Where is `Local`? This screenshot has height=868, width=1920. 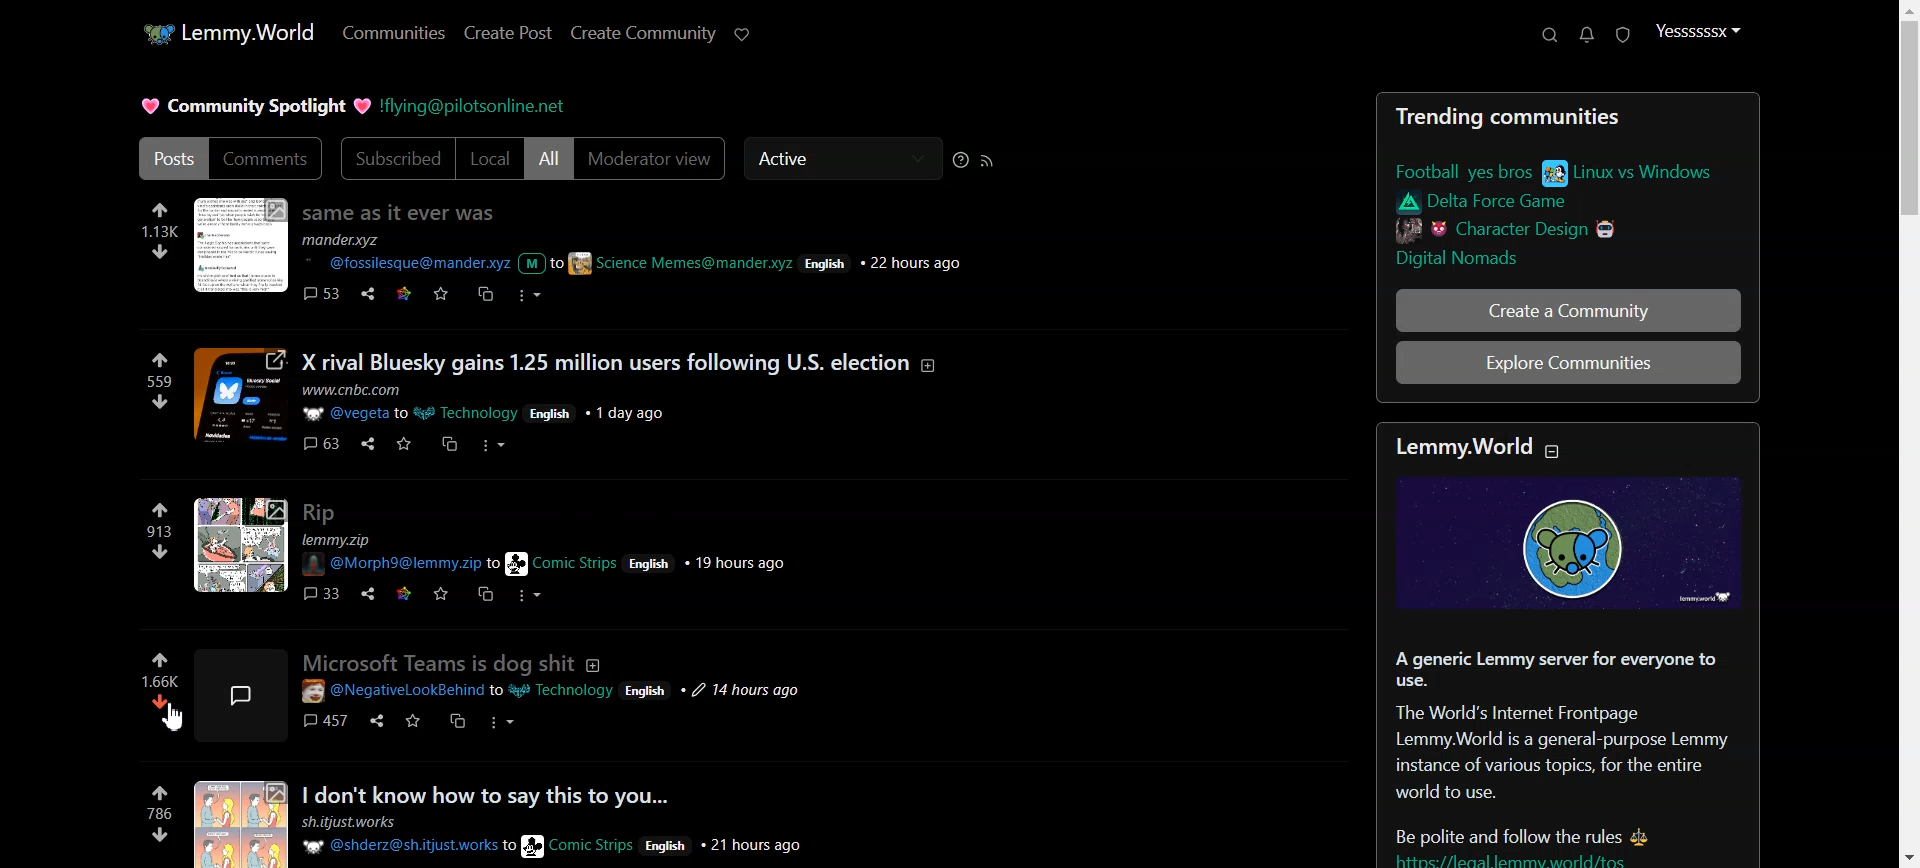 Local is located at coordinates (489, 158).